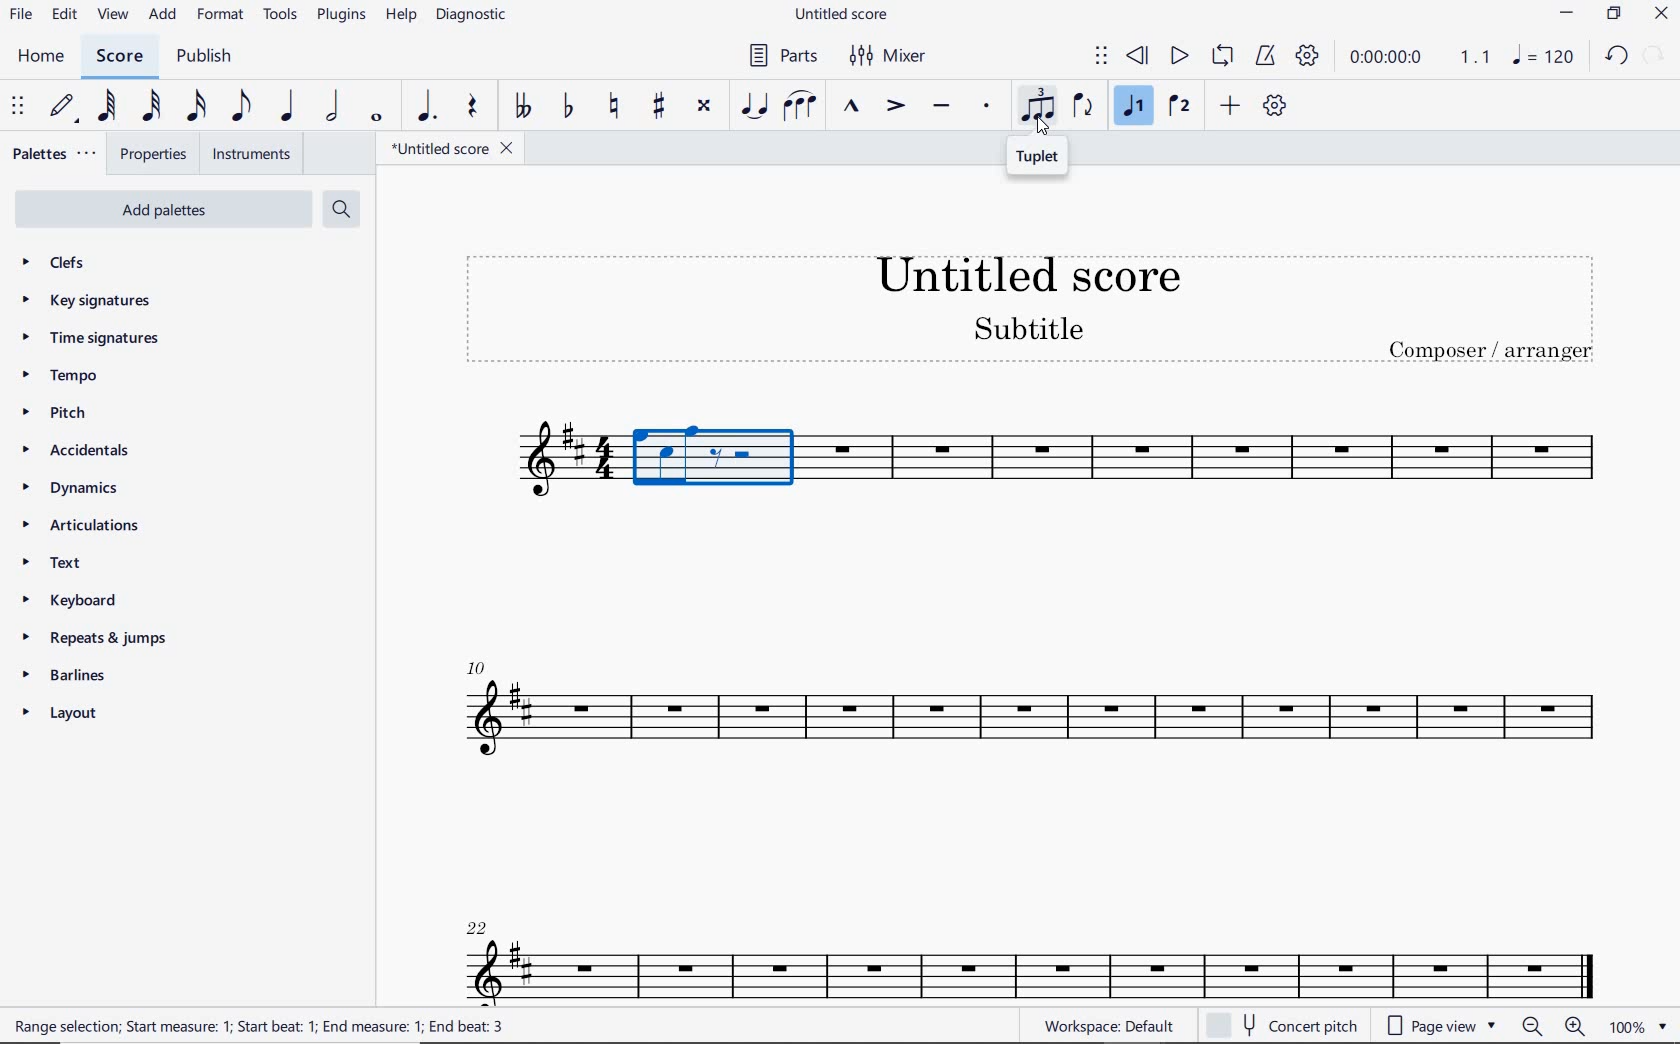 The width and height of the screenshot is (1680, 1044). Describe the element at coordinates (569, 107) in the screenshot. I see `TOGGLE FLAT` at that location.